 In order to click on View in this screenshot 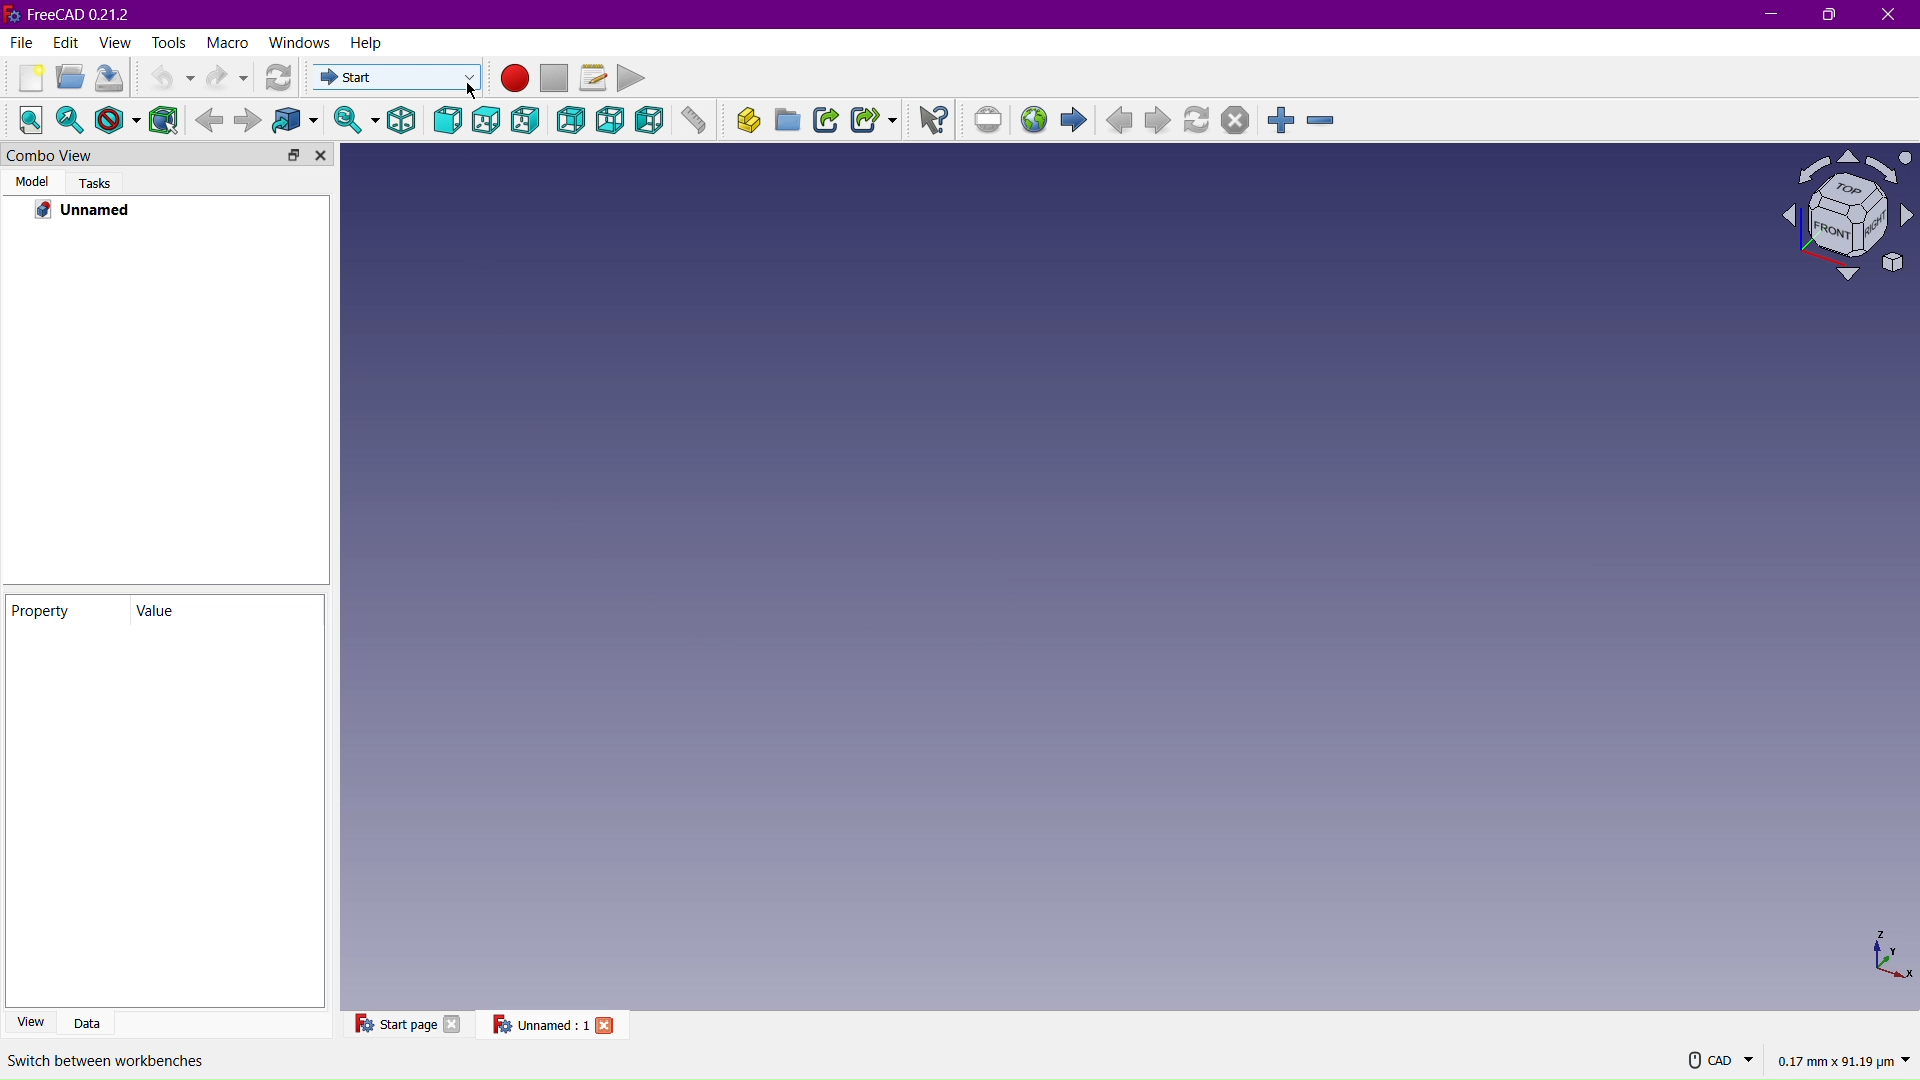, I will do `click(32, 1021)`.